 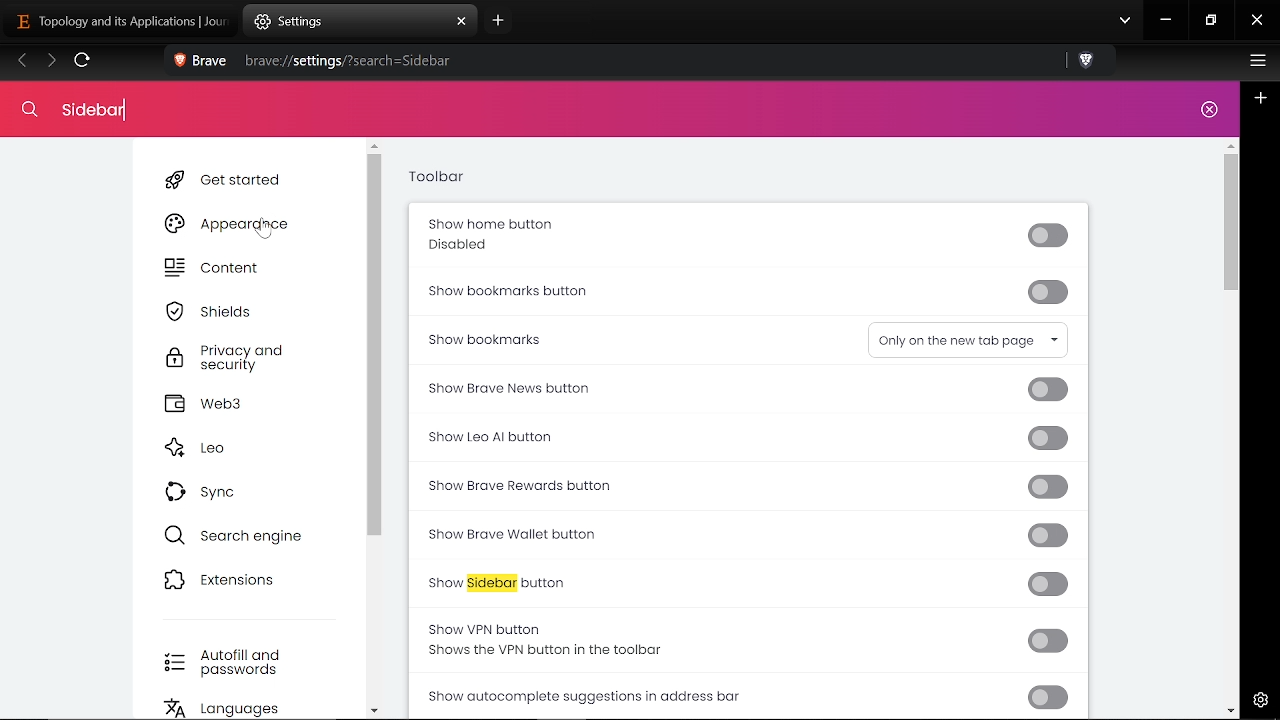 What do you see at coordinates (1088, 62) in the screenshot?
I see `Brave shield` at bounding box center [1088, 62].